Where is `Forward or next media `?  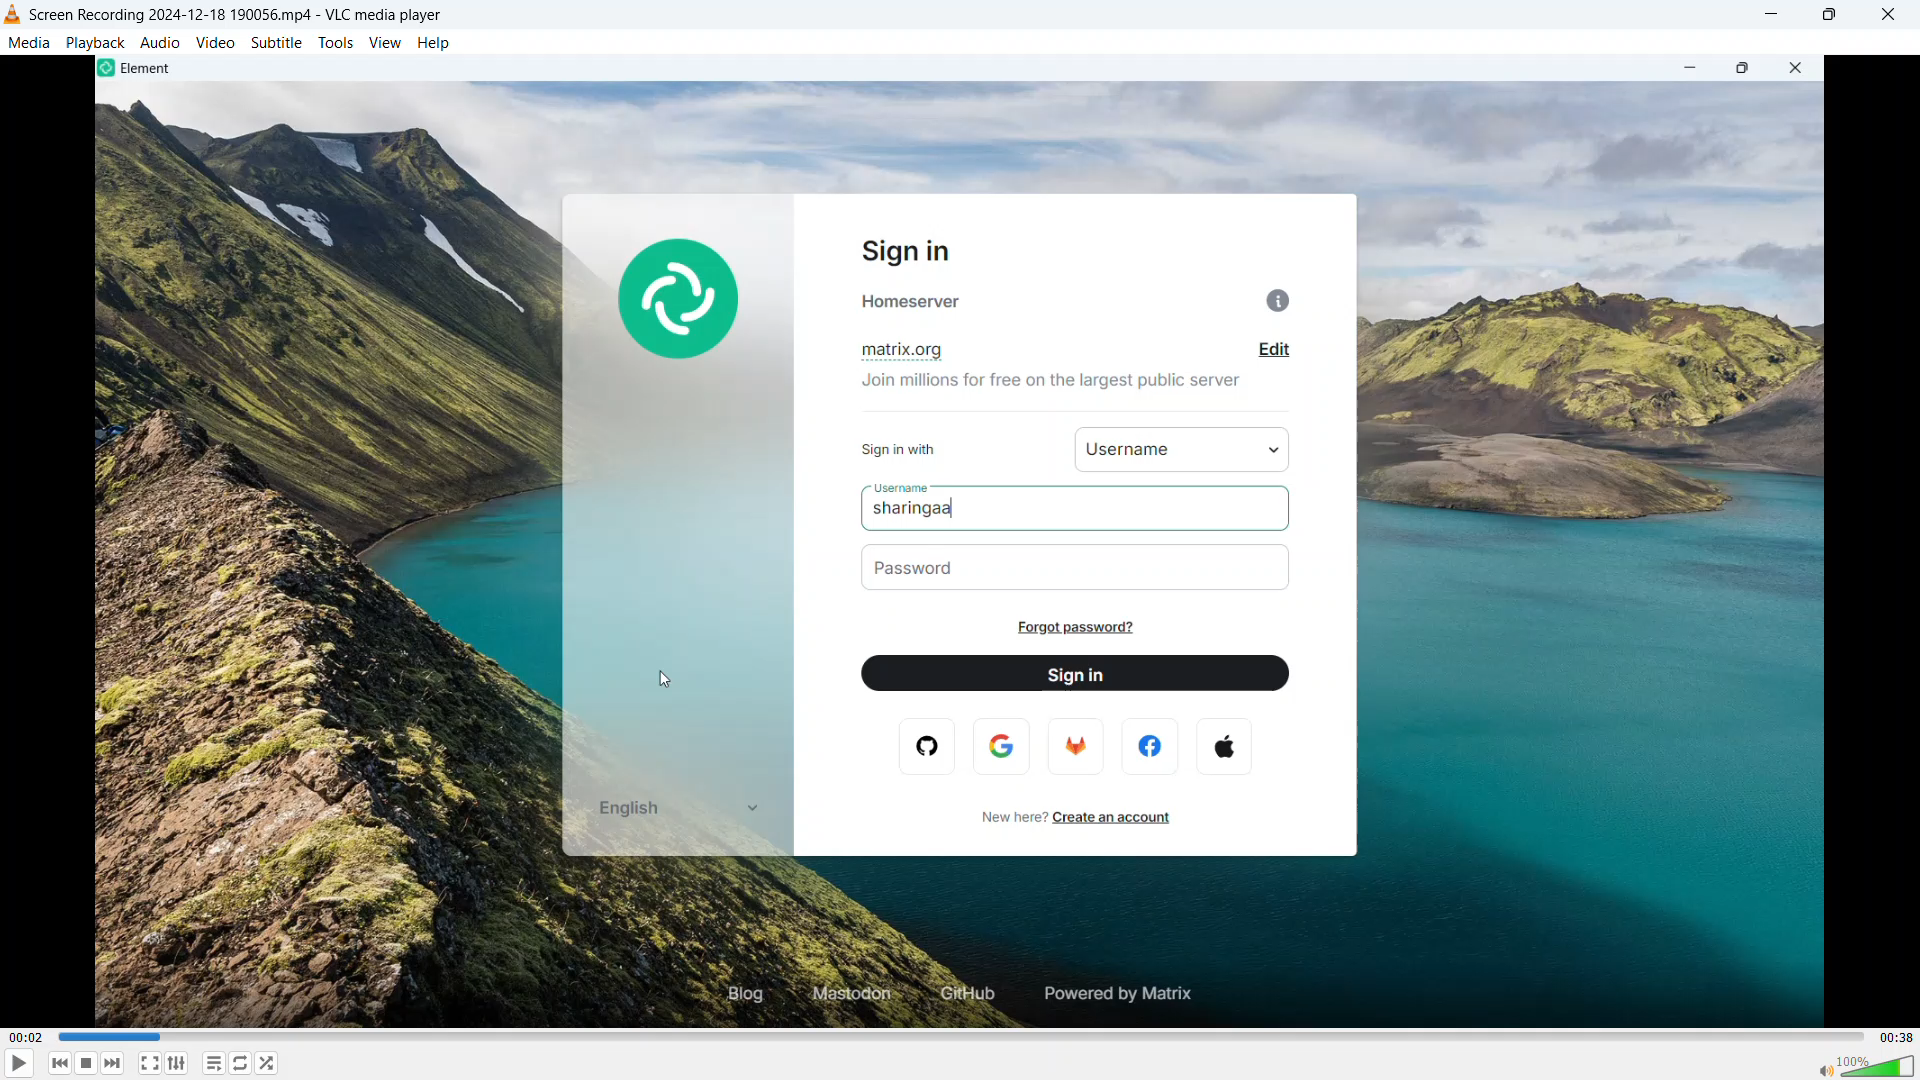 Forward or next media  is located at coordinates (87, 1063).